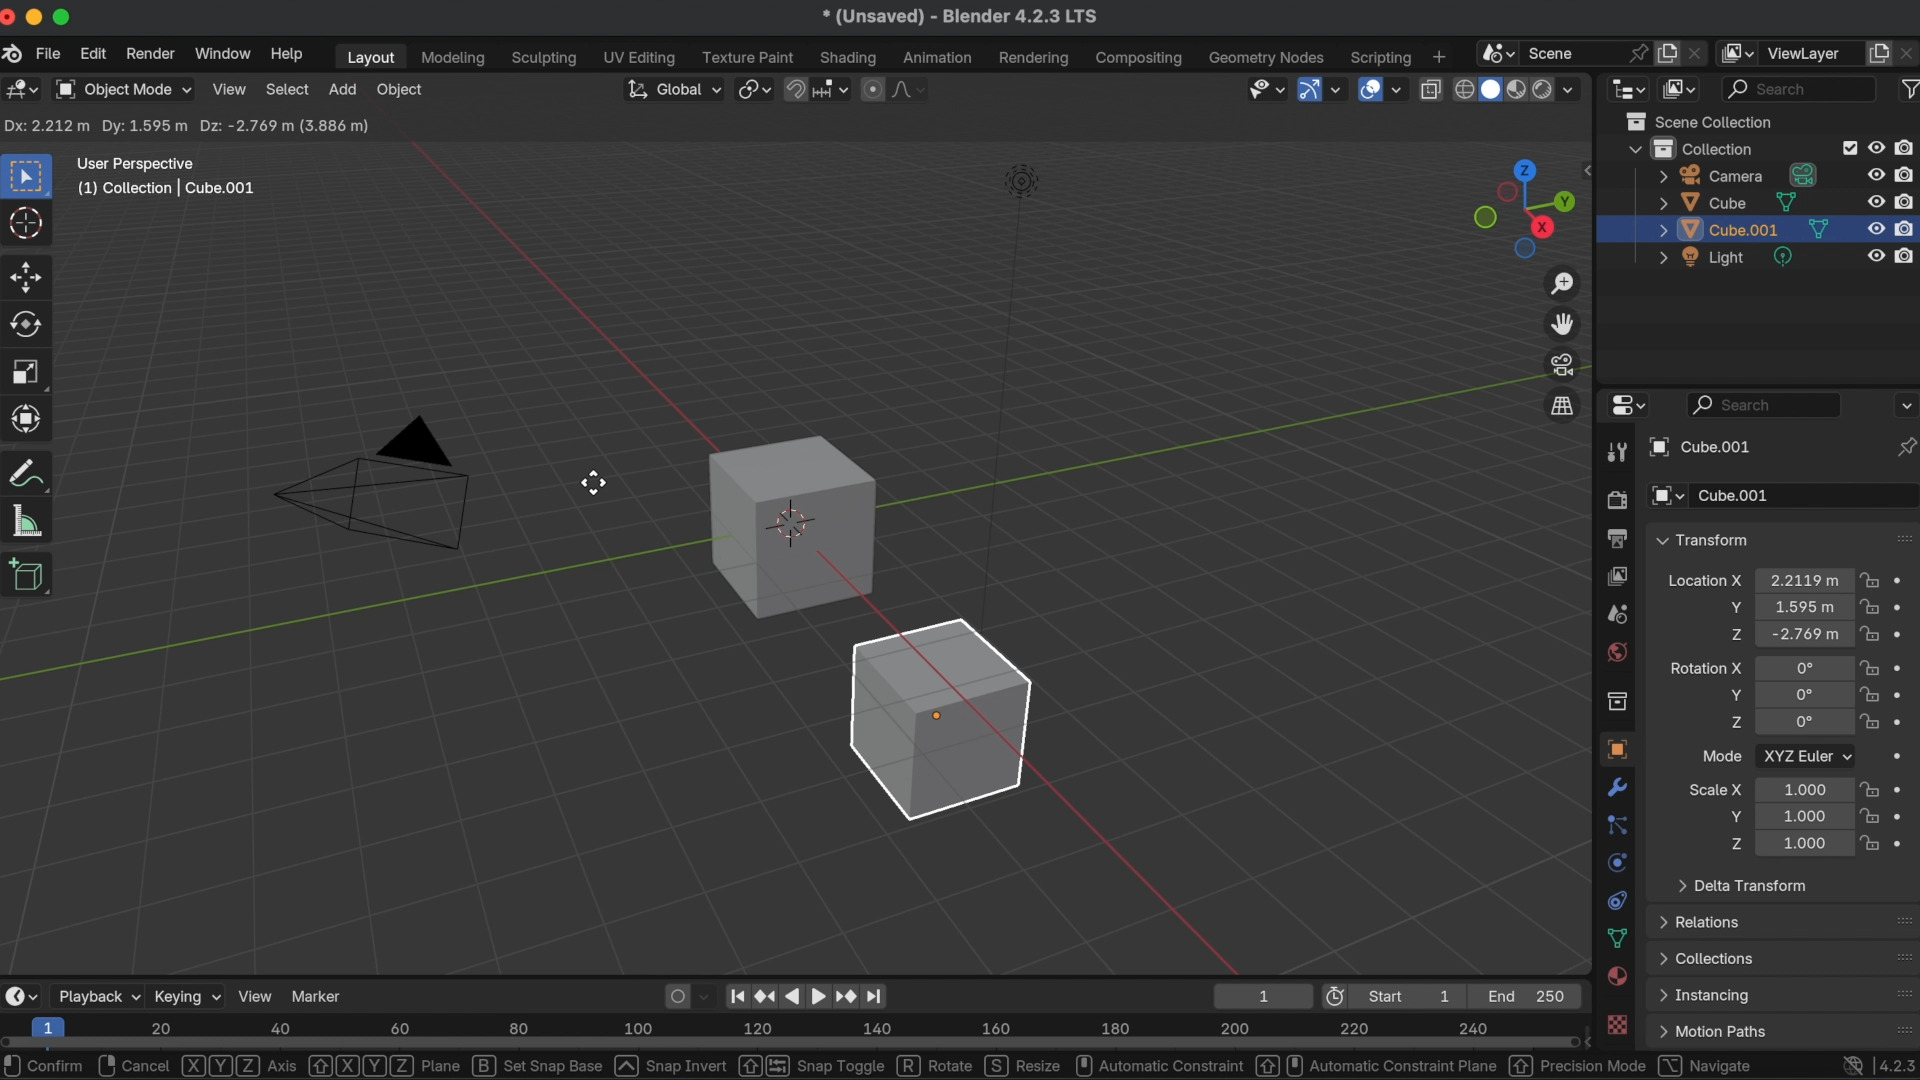 Image resolution: width=1920 pixels, height=1080 pixels. Describe the element at coordinates (1901, 788) in the screenshot. I see `animate property` at that location.